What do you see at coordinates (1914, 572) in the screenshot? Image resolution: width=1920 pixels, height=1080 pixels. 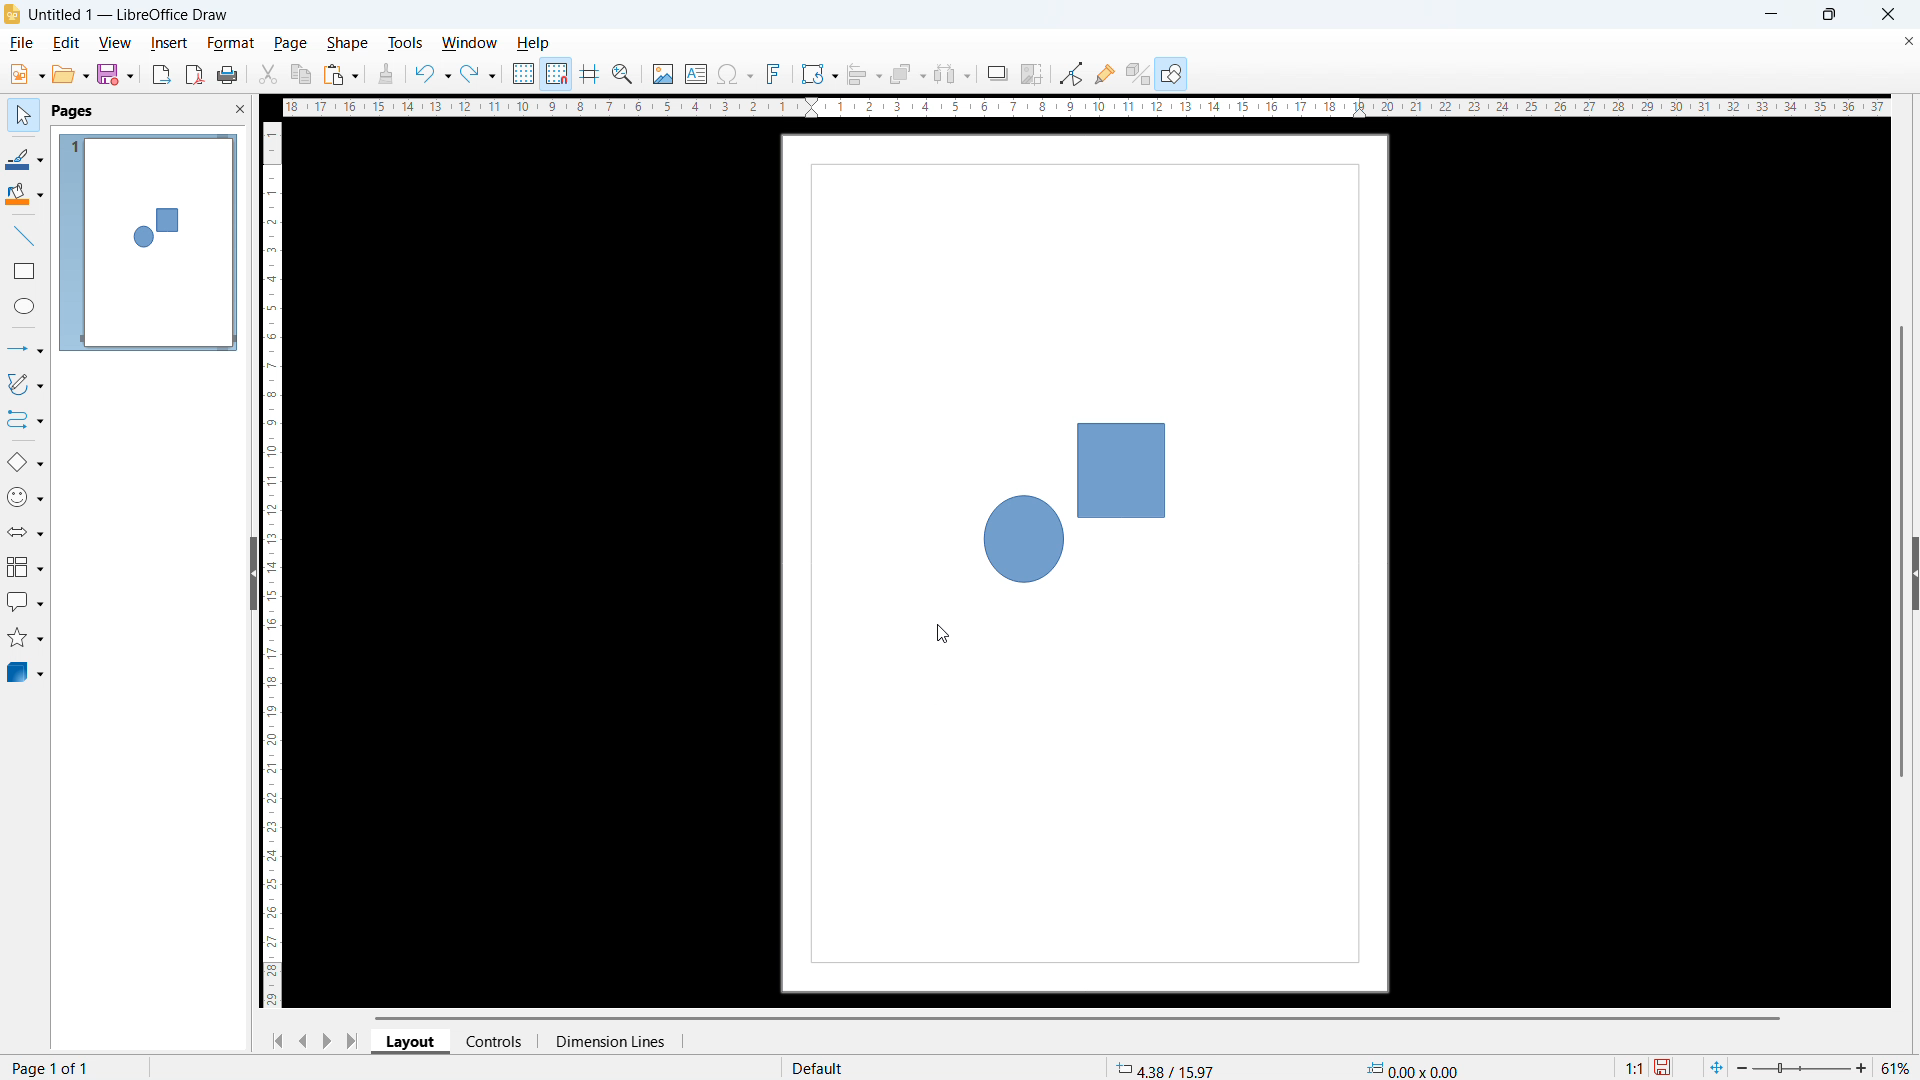 I see `expand ` at bounding box center [1914, 572].